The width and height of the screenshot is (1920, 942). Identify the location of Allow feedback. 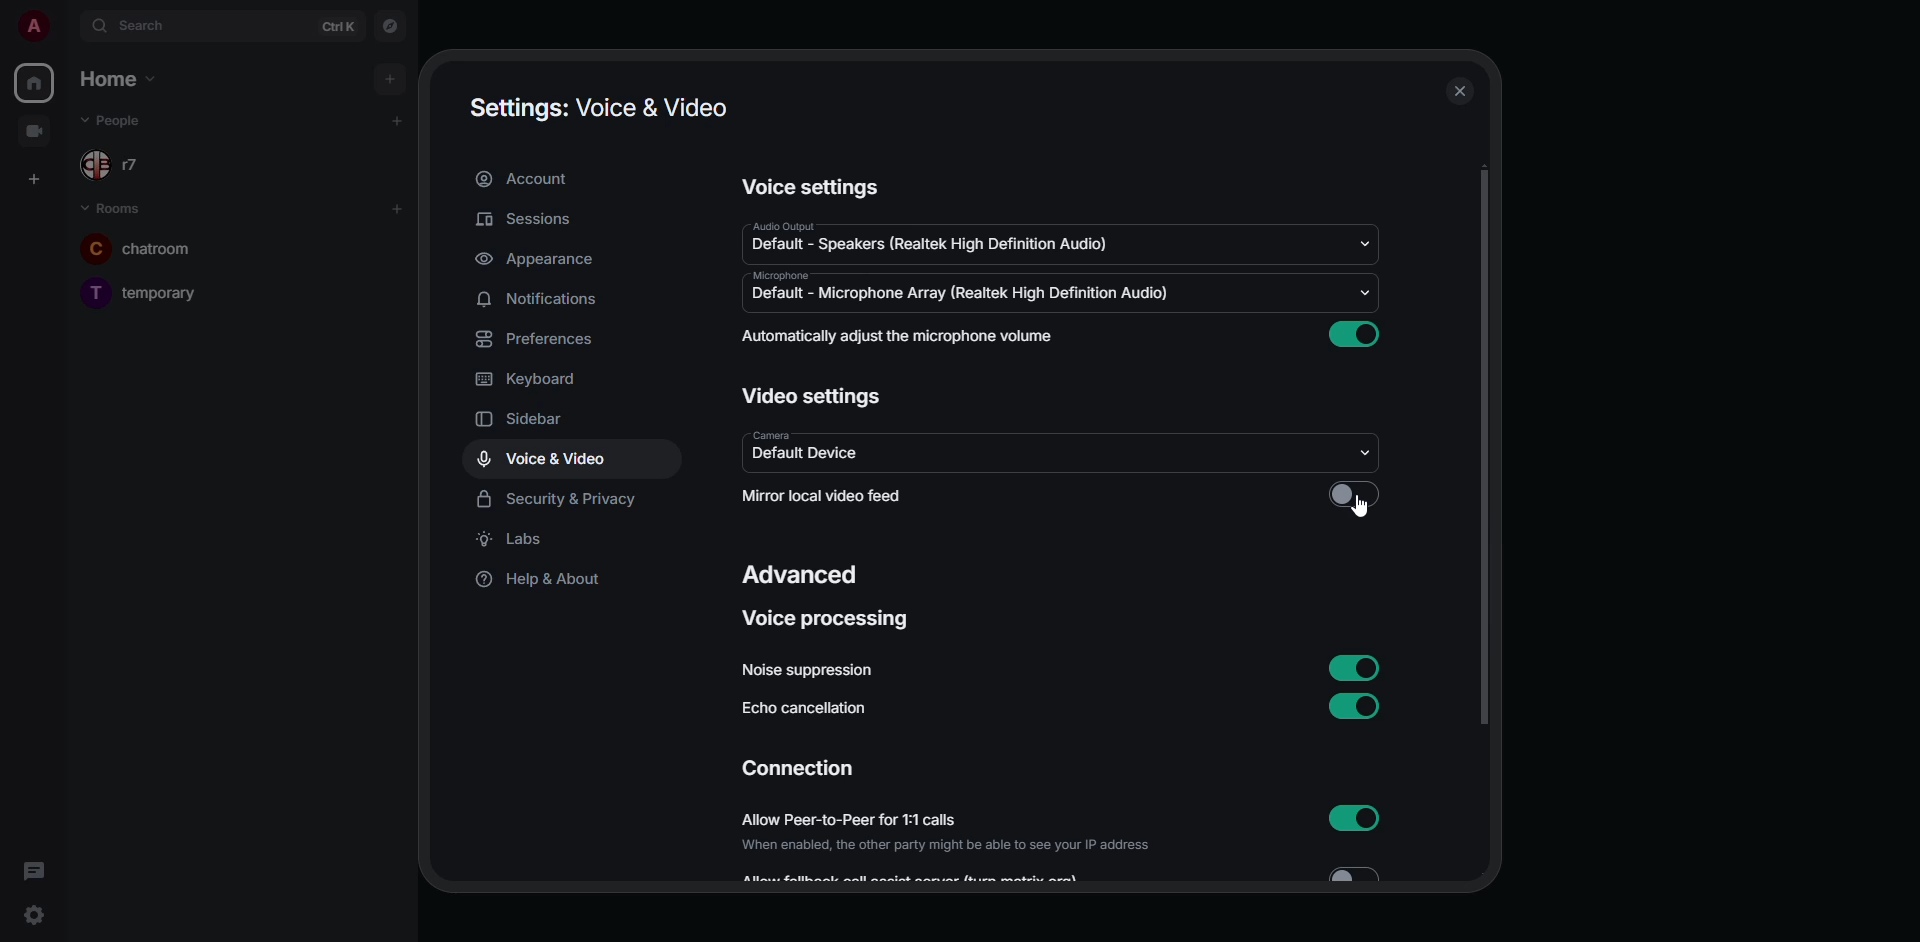
(918, 875).